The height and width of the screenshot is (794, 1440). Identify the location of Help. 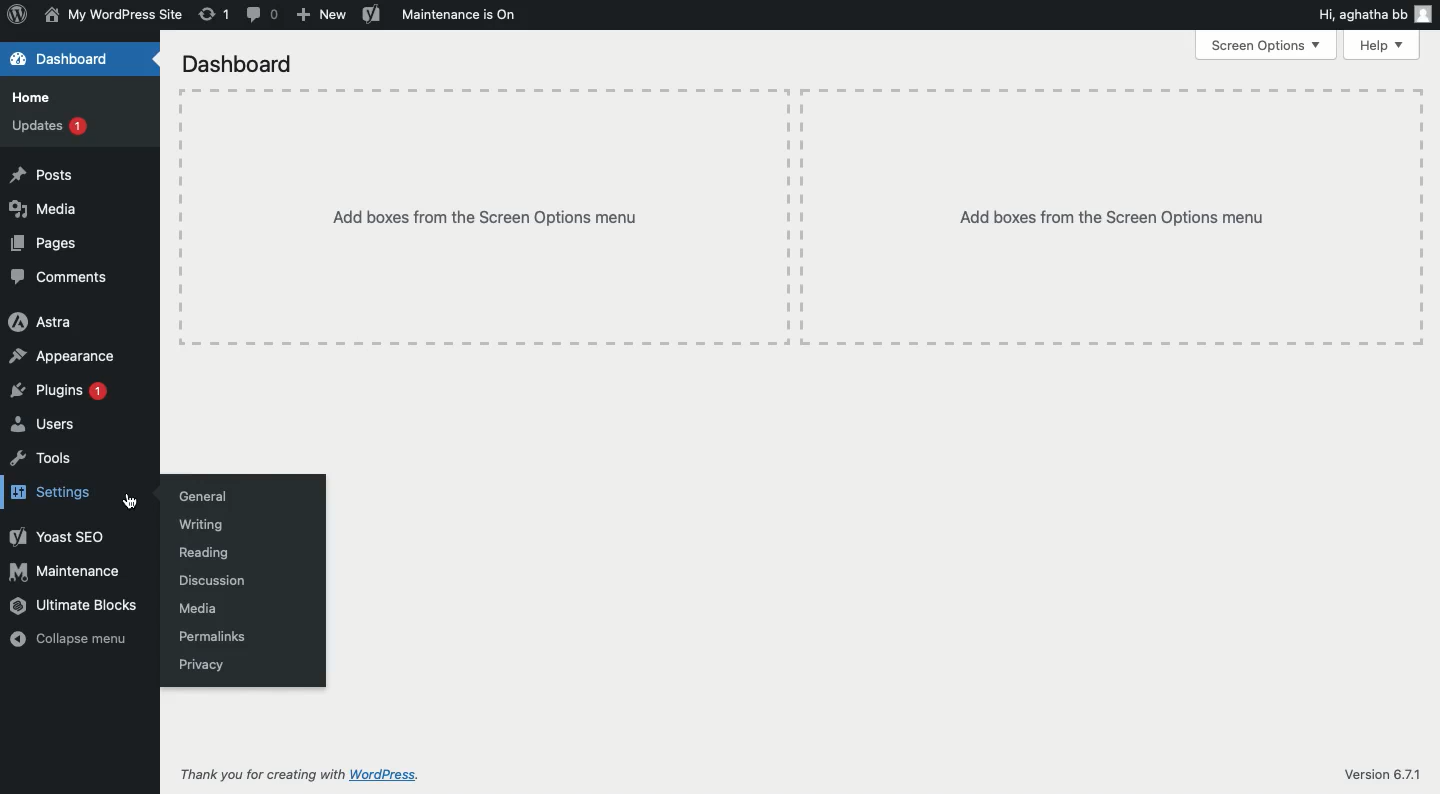
(1381, 44).